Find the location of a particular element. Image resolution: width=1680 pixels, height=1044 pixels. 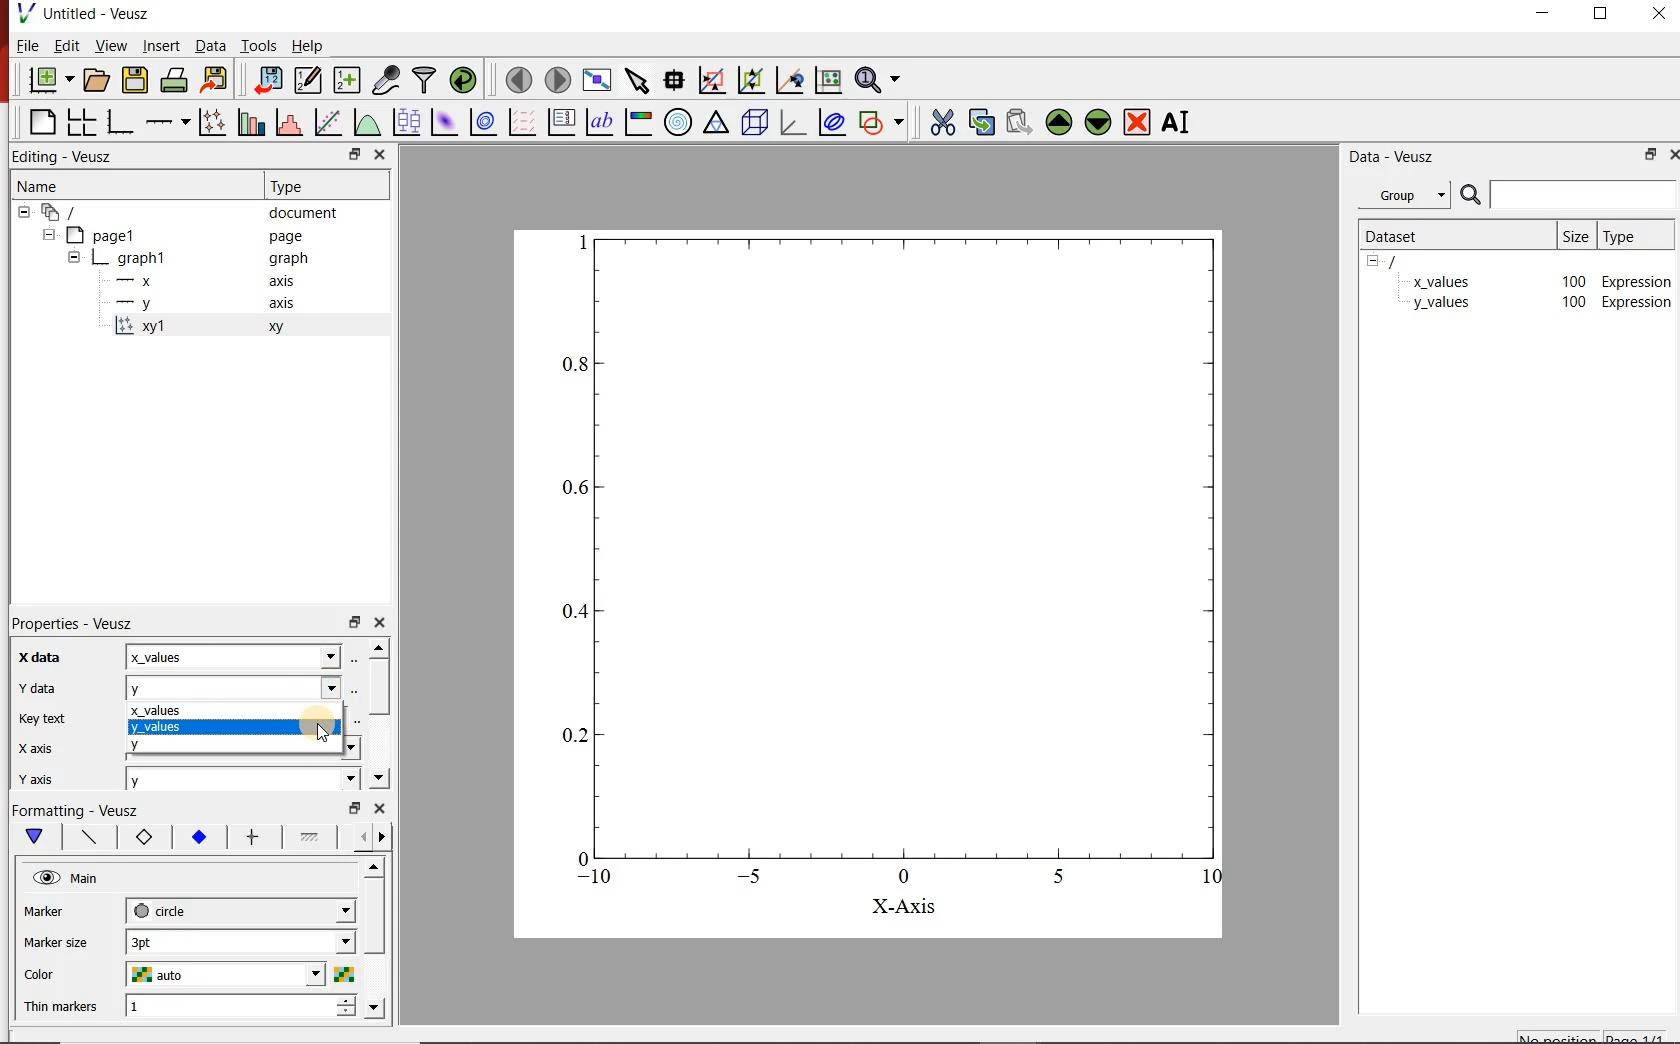

next options is located at coordinates (386, 838).